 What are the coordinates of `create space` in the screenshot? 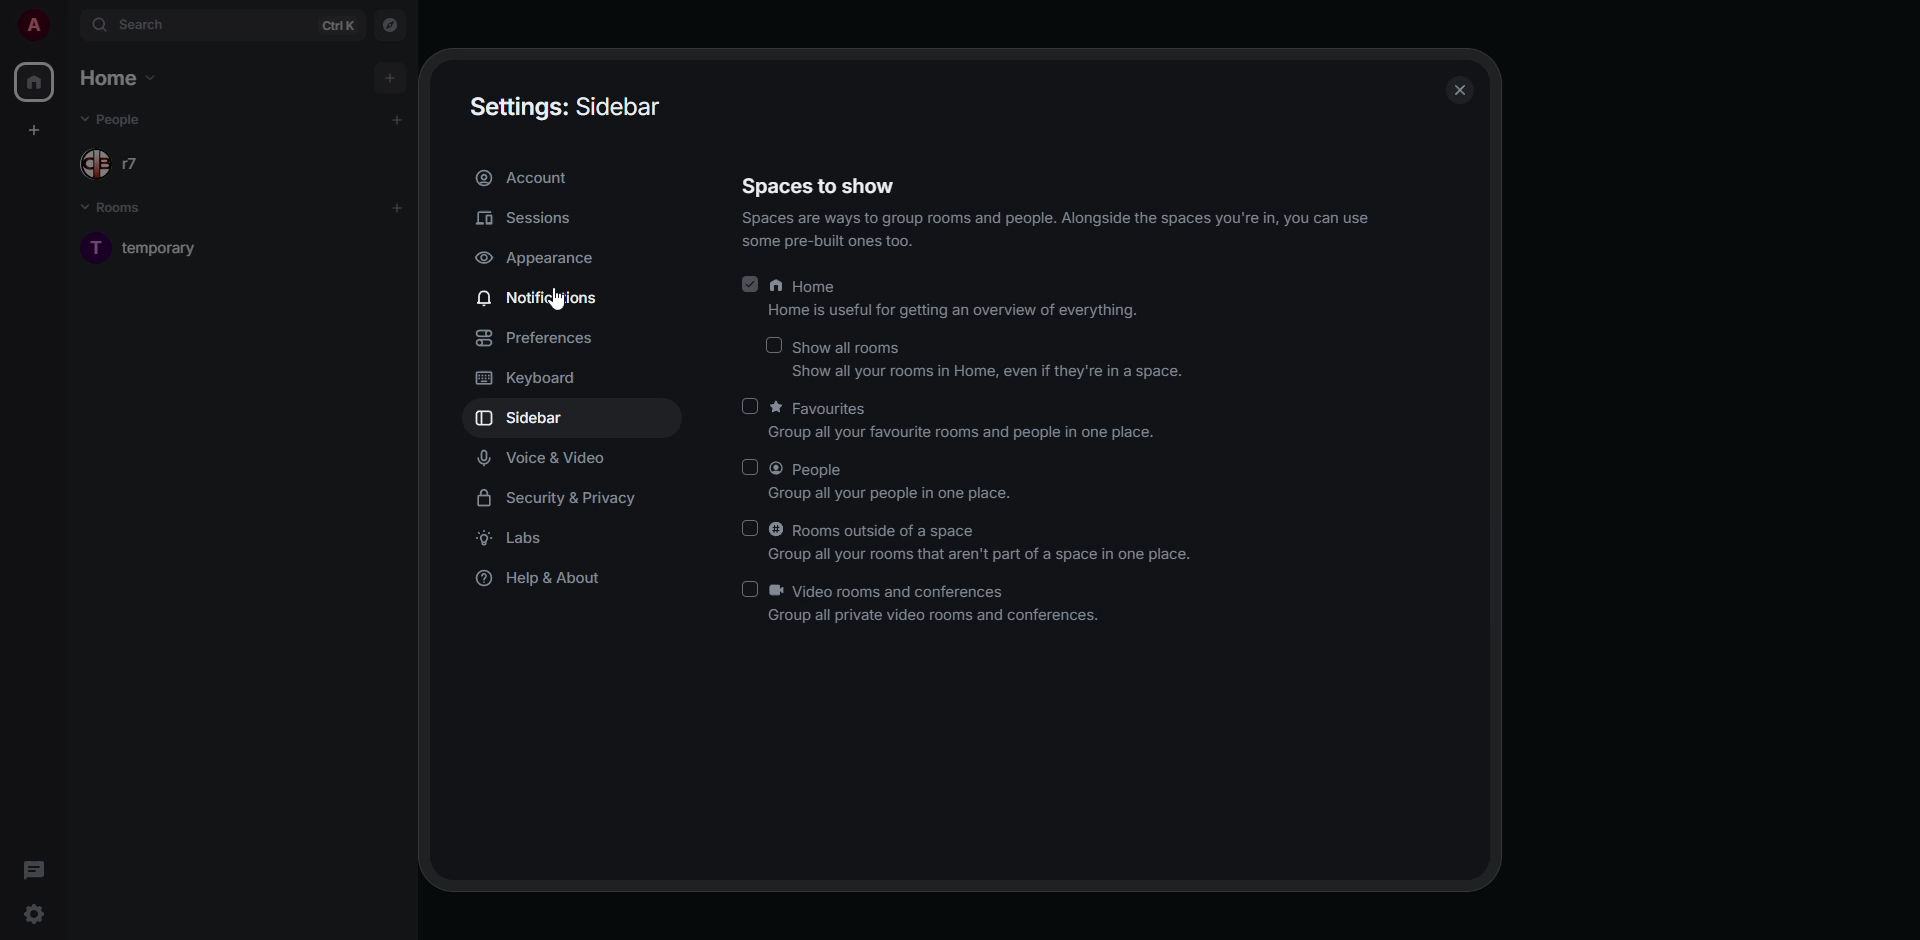 It's located at (34, 129).